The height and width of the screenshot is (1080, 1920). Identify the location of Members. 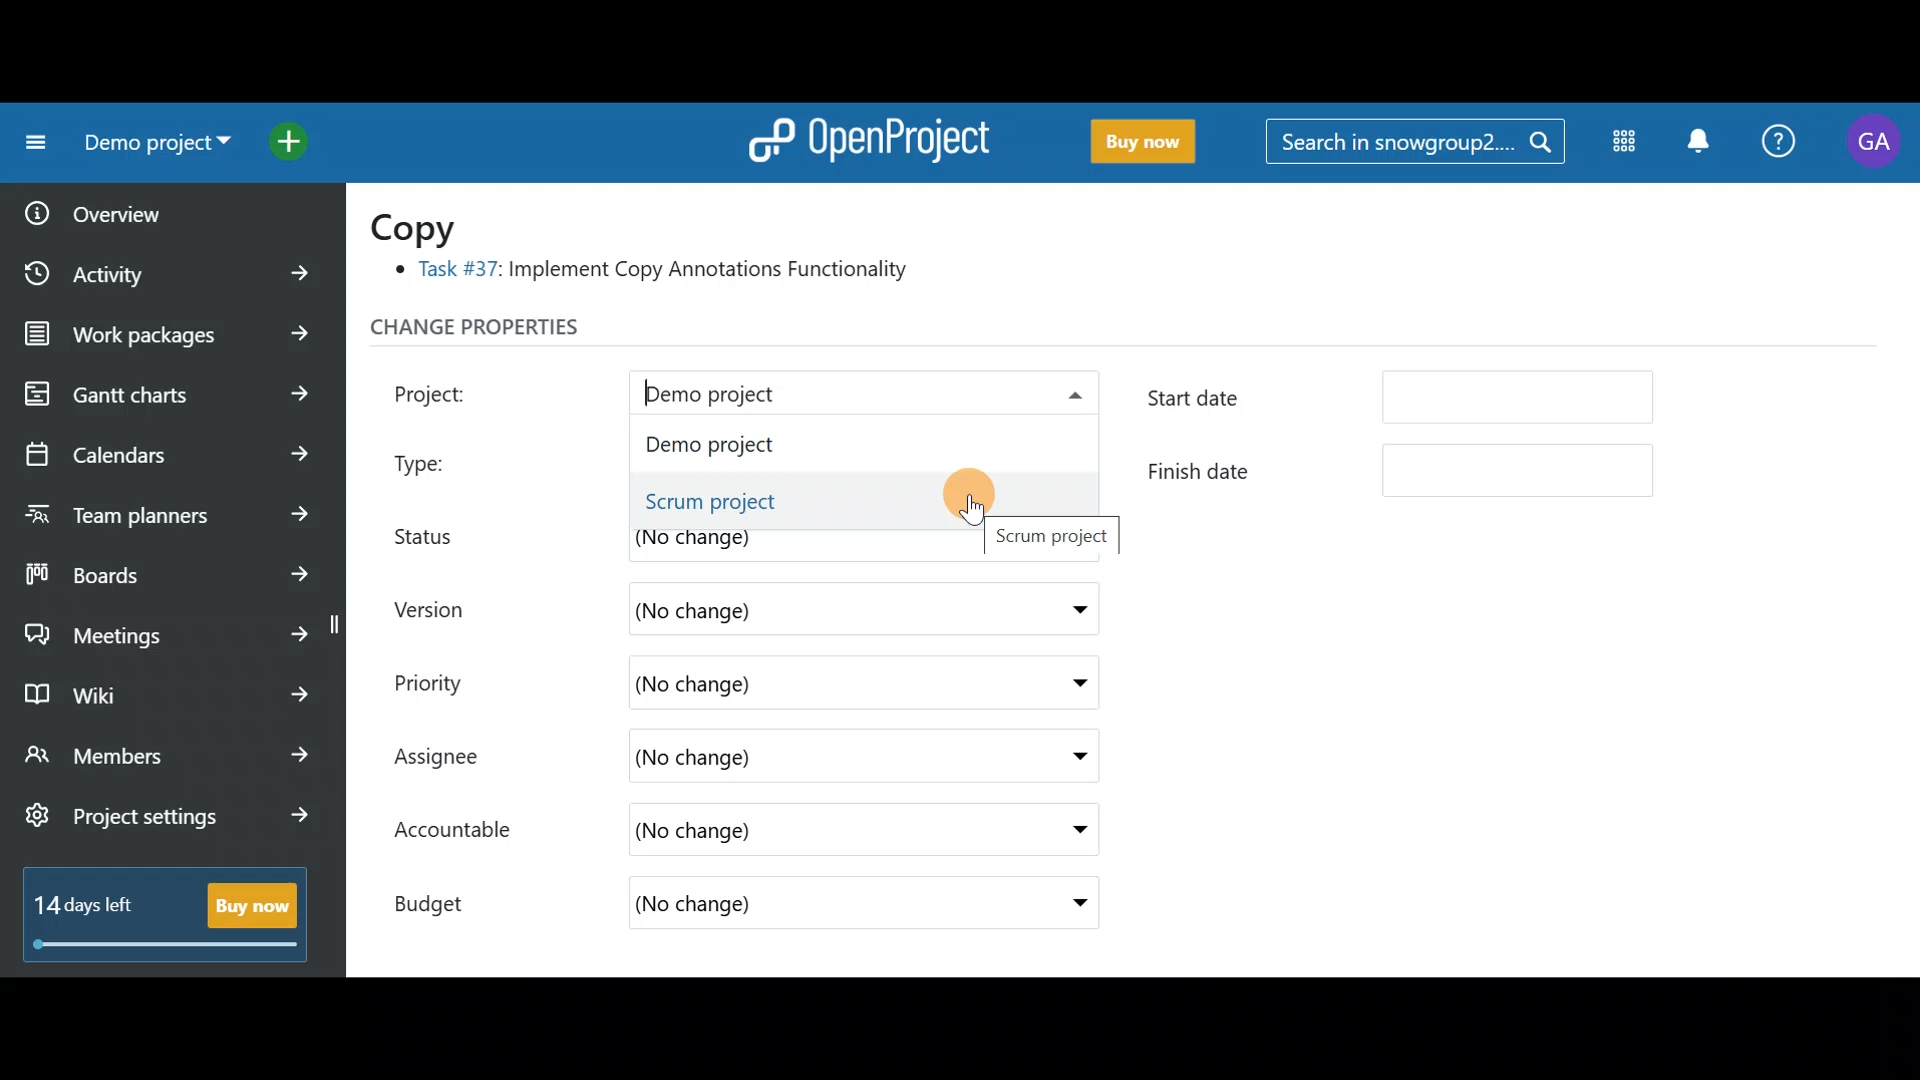
(168, 758).